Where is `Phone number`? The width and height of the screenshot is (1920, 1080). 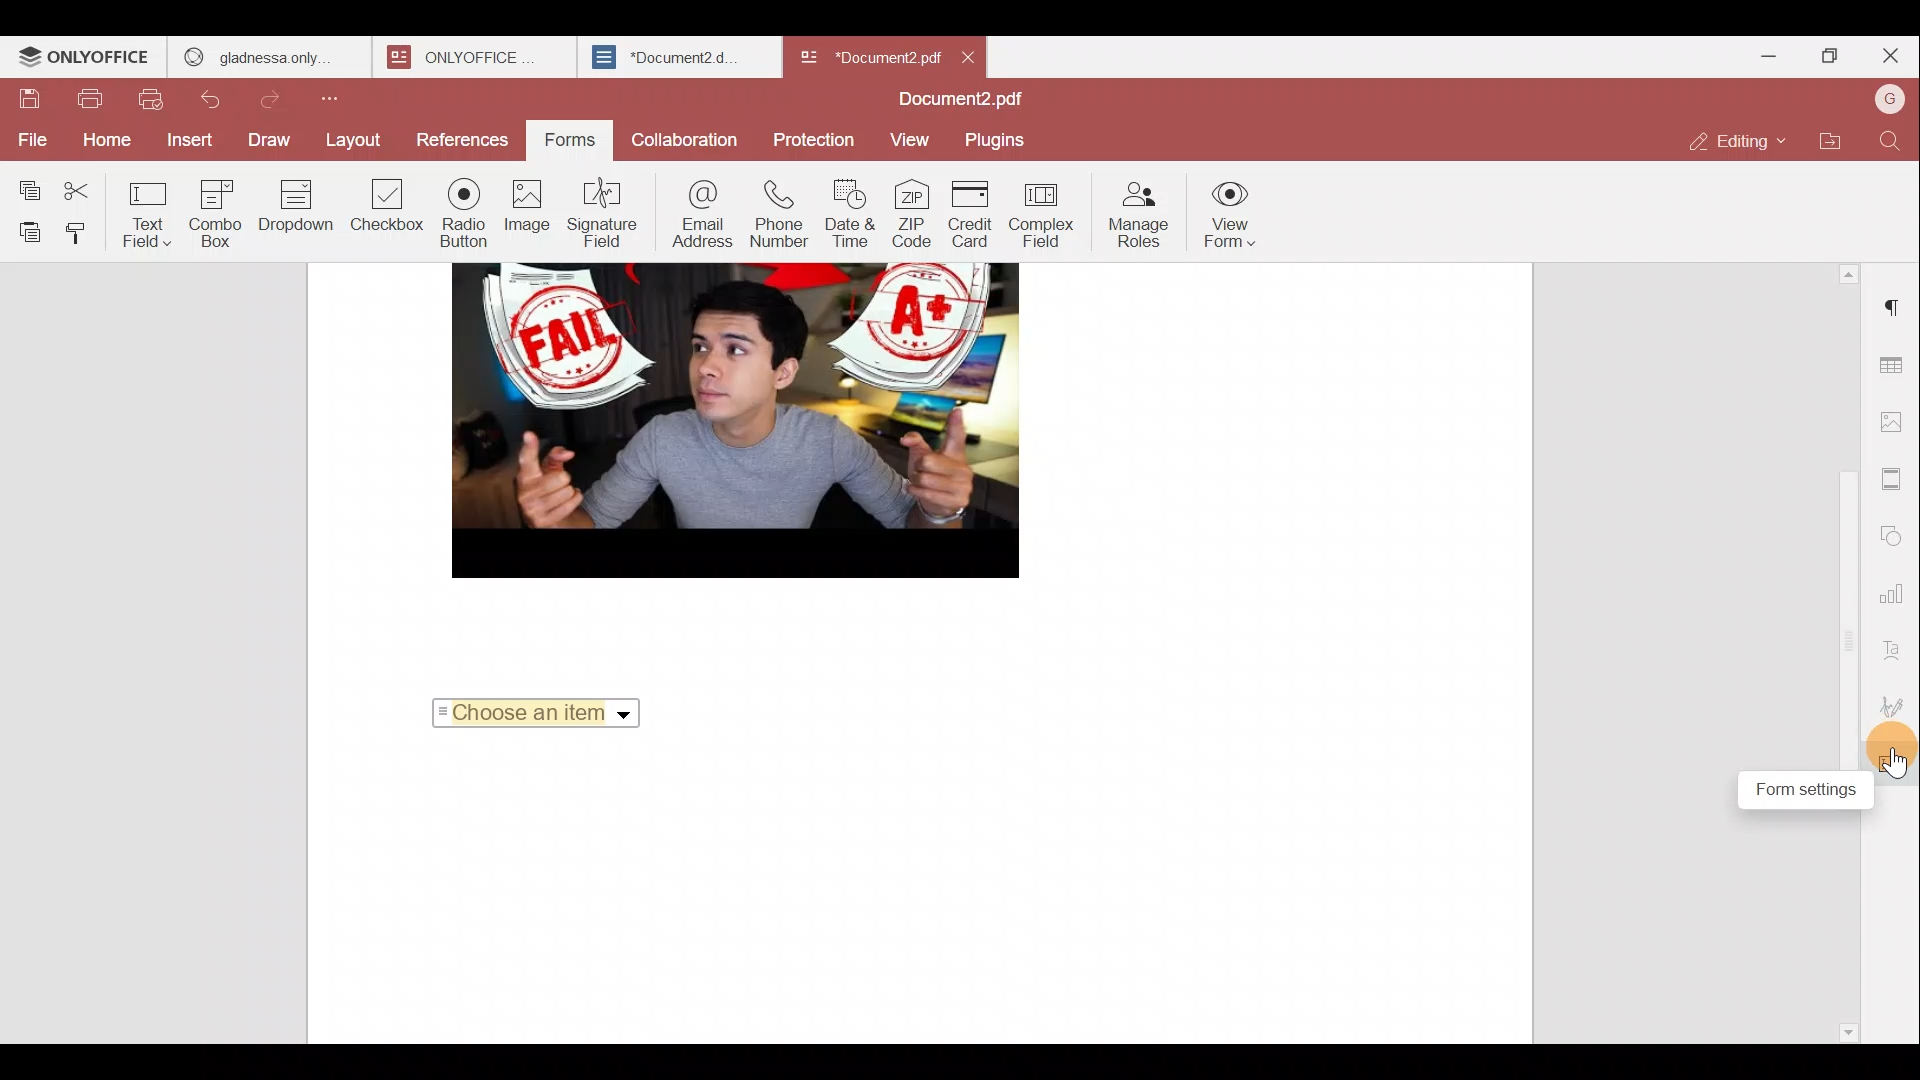 Phone number is located at coordinates (780, 216).